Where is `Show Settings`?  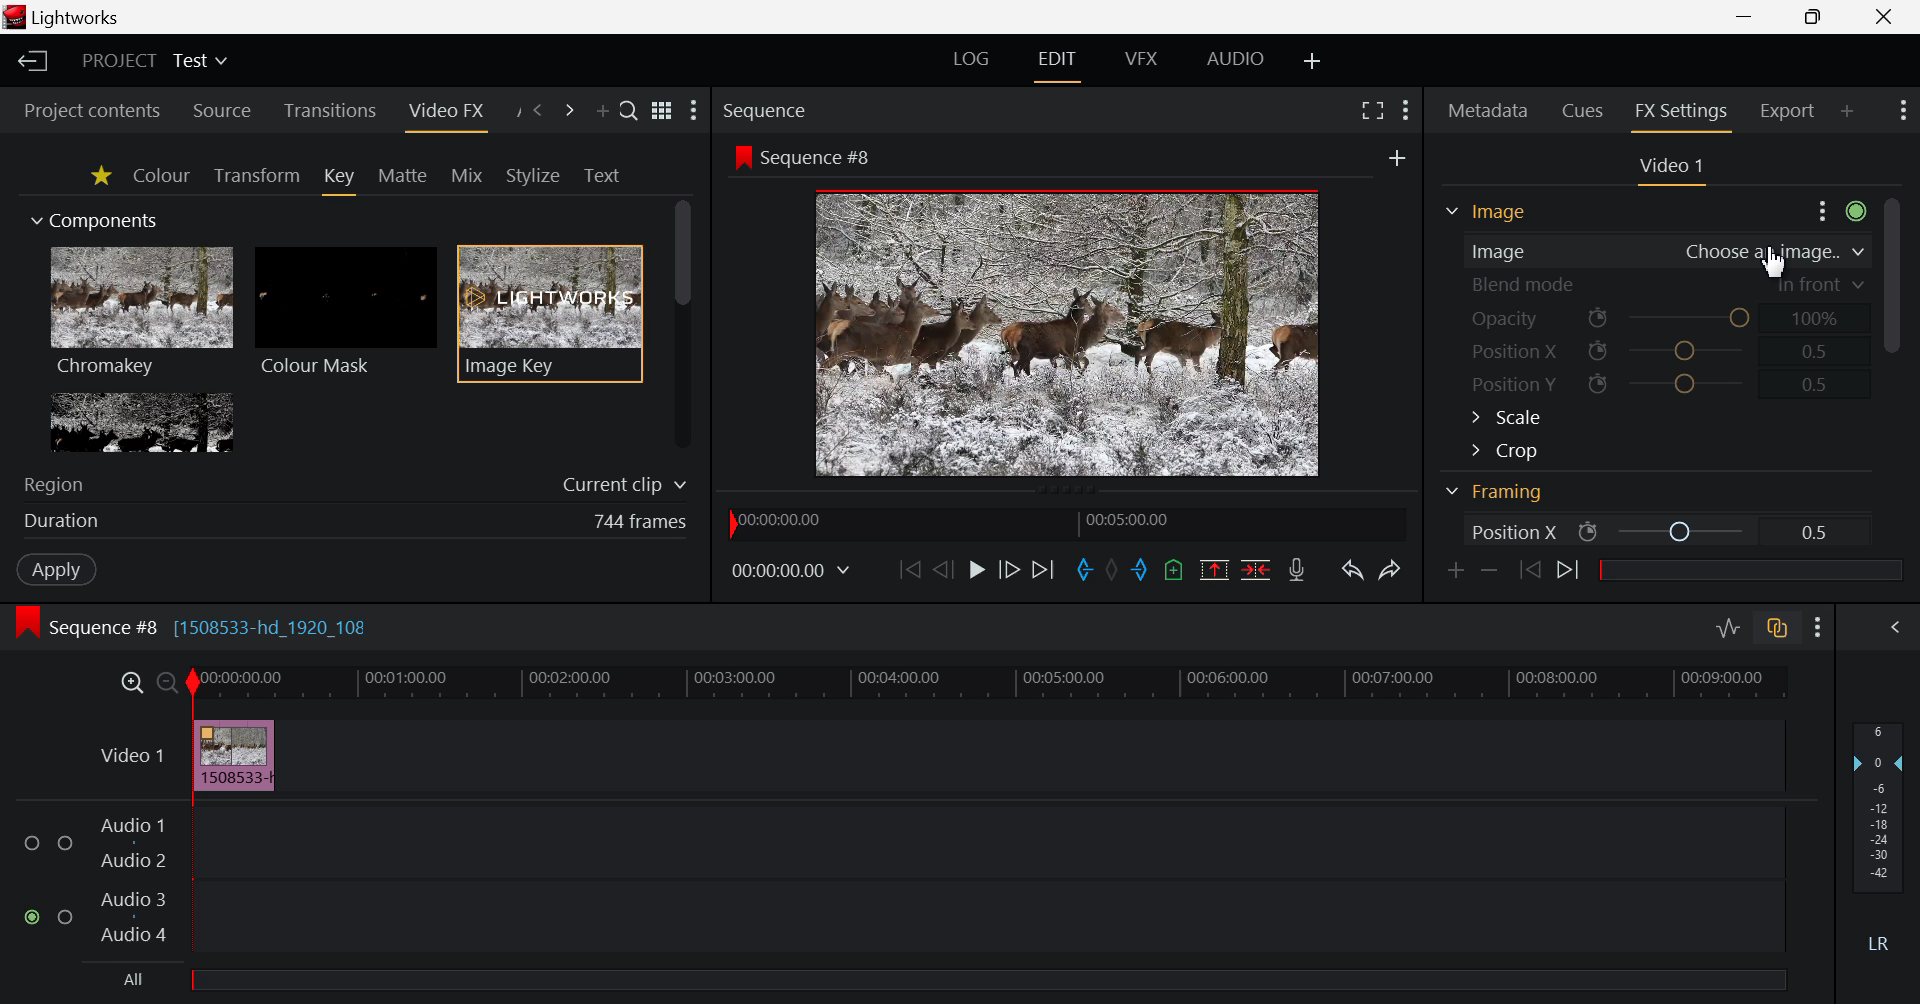
Show Settings is located at coordinates (1404, 108).